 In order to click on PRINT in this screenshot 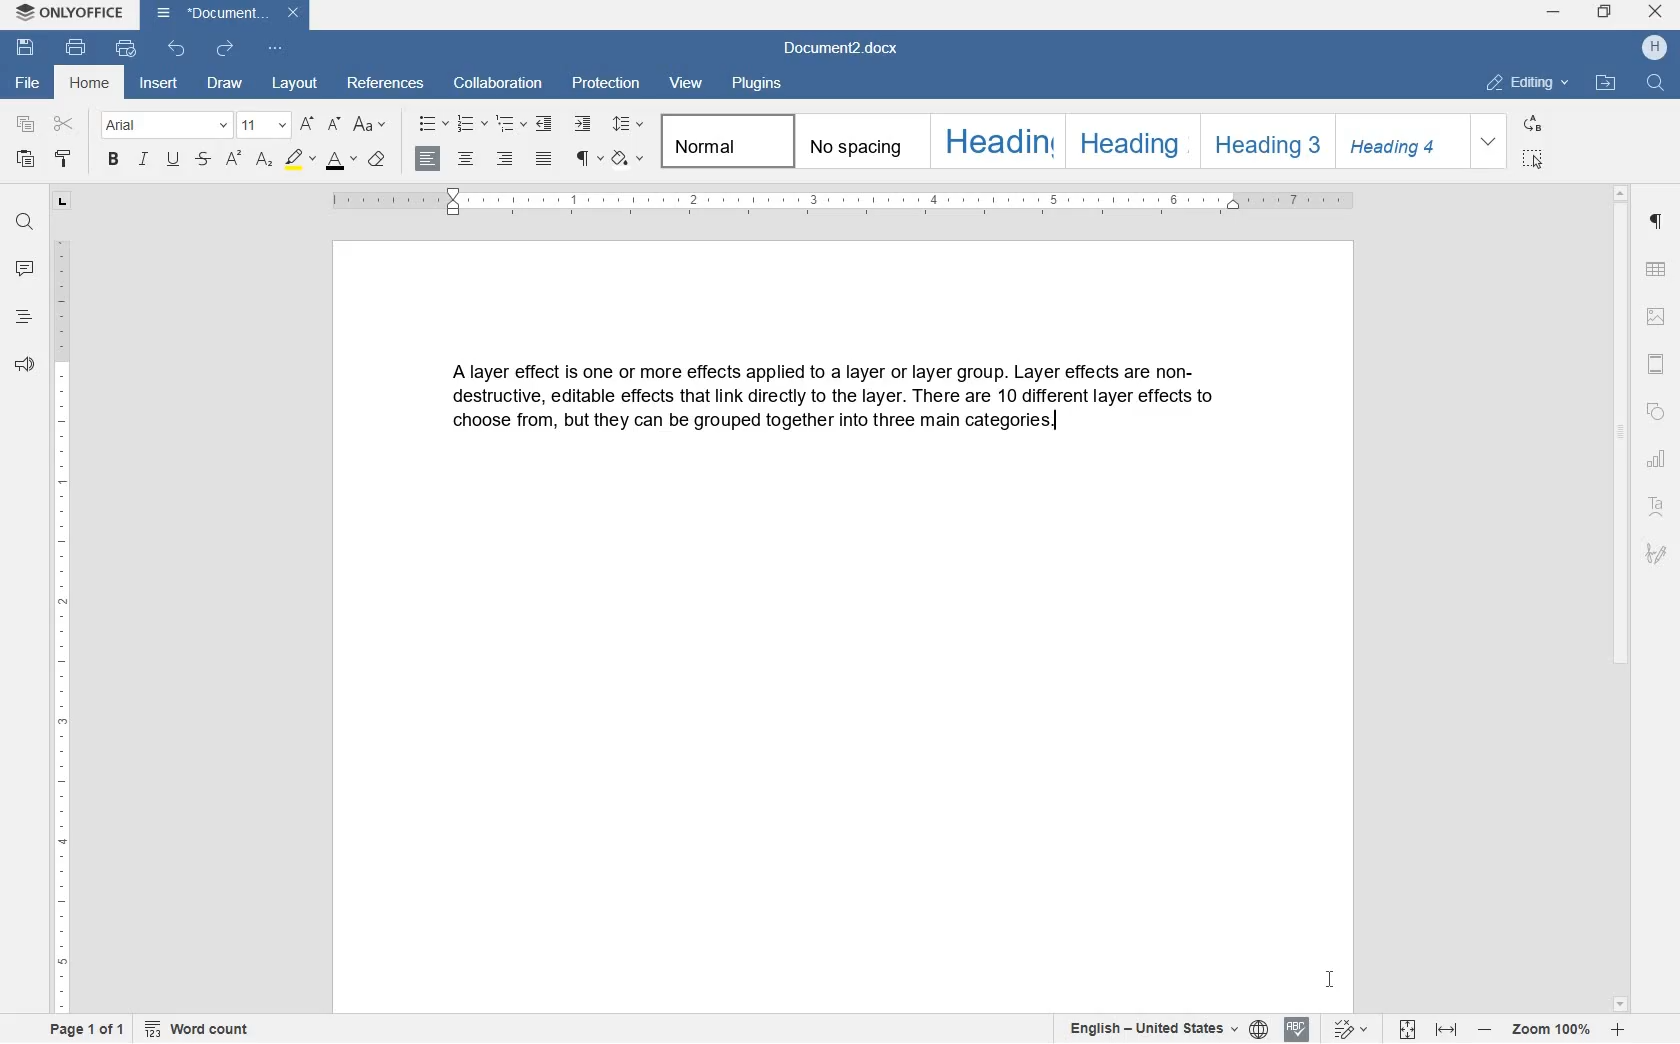, I will do `click(75, 48)`.